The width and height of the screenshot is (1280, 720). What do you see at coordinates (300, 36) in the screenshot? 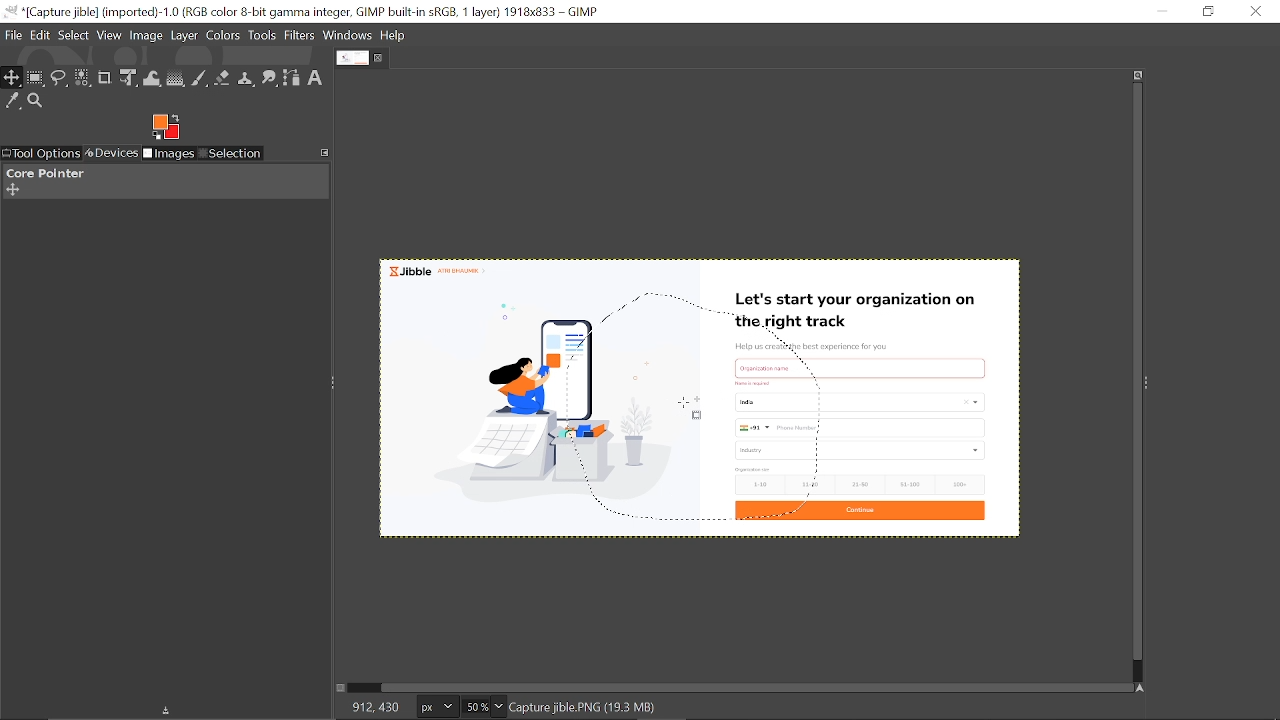
I see `Filters` at bounding box center [300, 36].